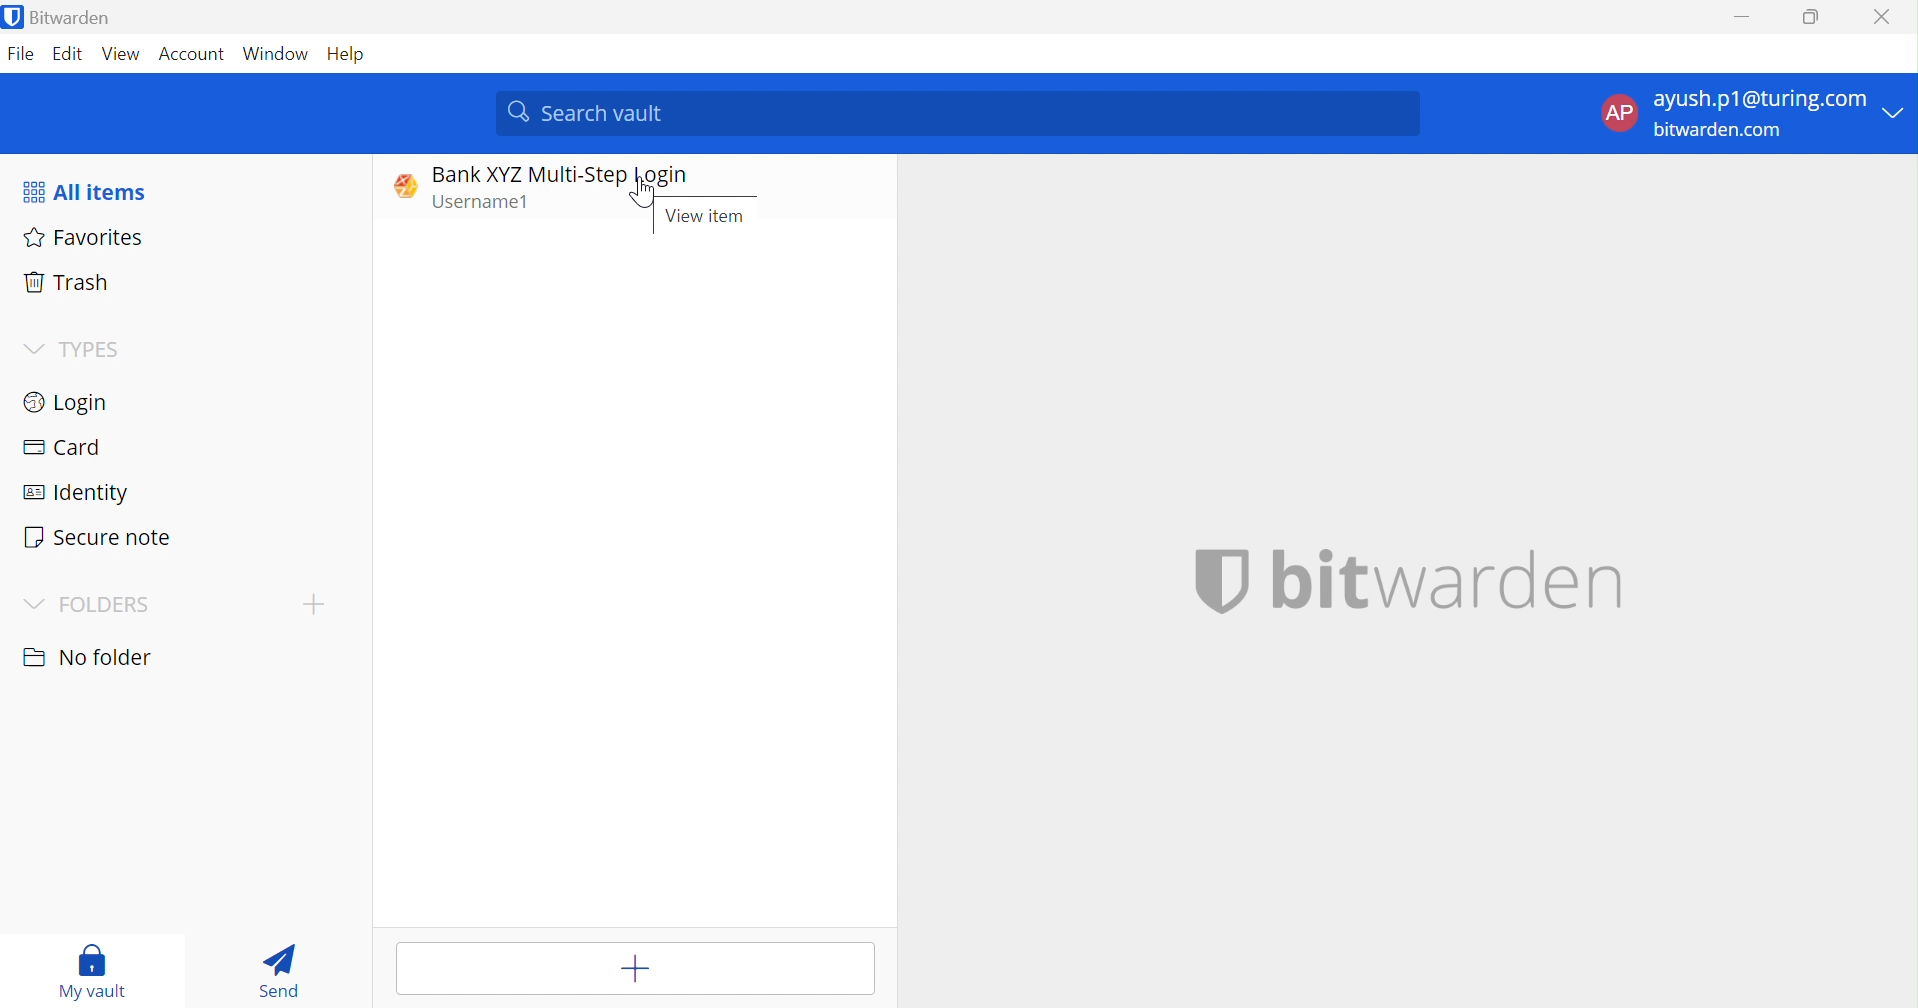 This screenshot has width=1918, height=1008. I want to click on Restore Down, so click(1812, 14).